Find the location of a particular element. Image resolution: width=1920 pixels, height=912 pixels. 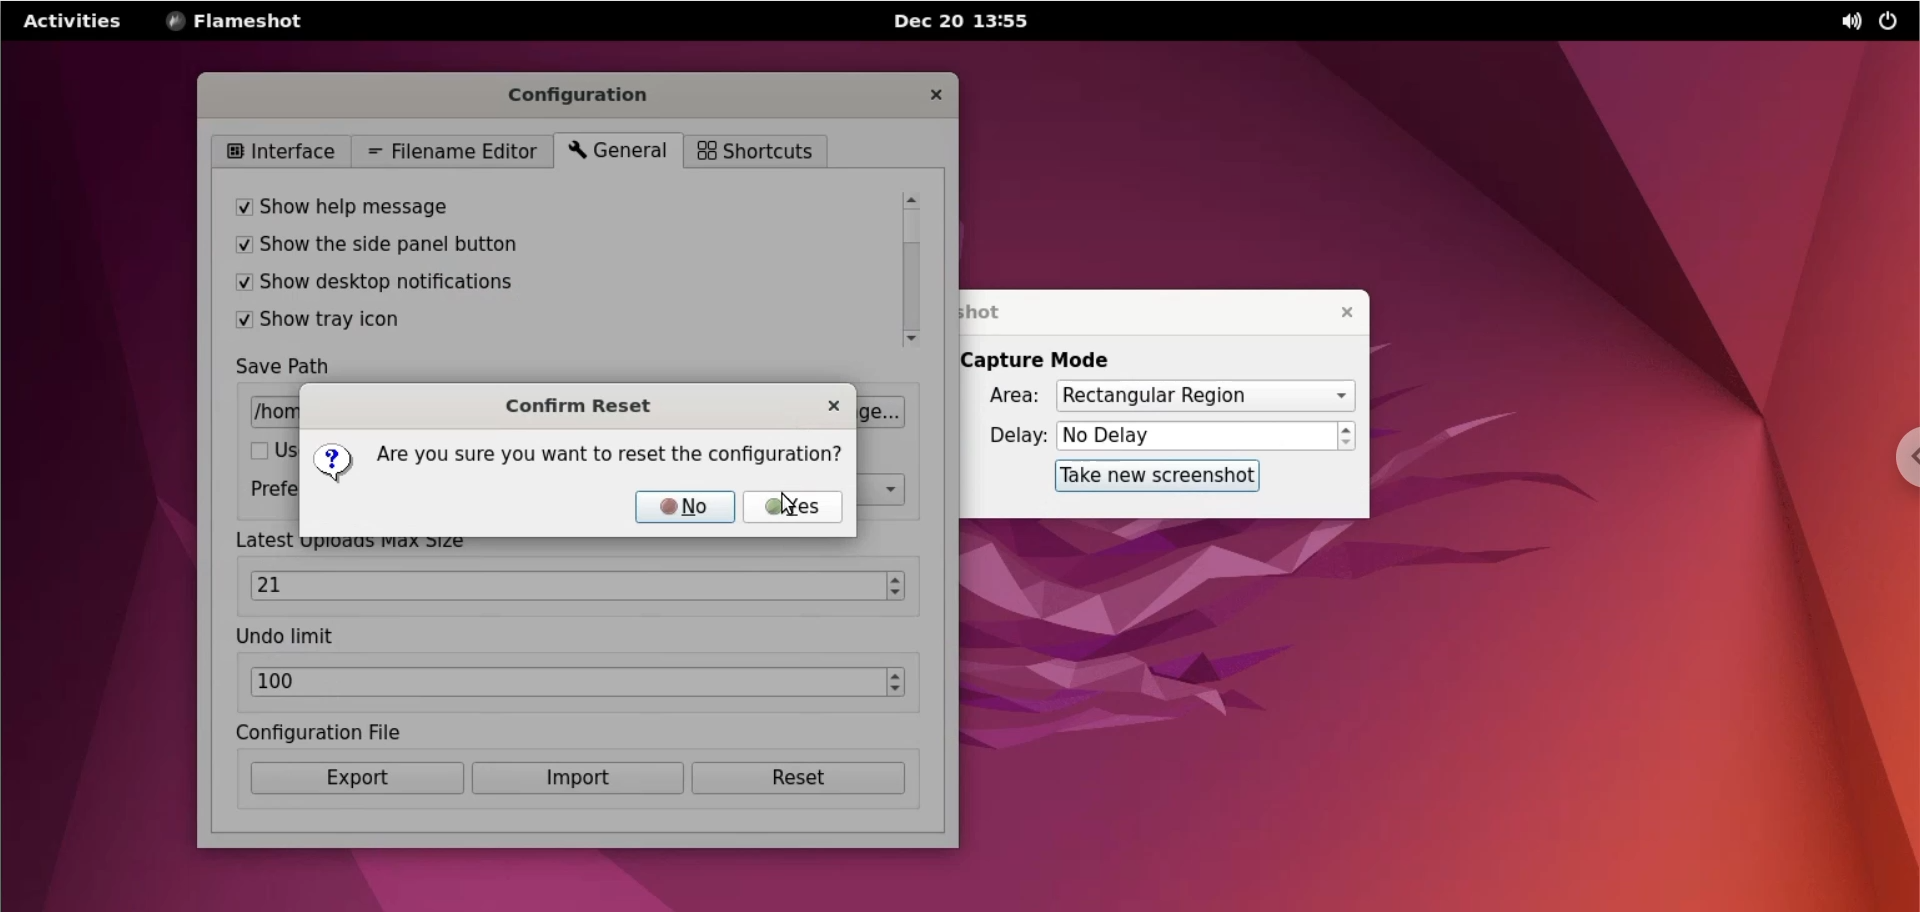

show the side panel button is located at coordinates (547, 248).